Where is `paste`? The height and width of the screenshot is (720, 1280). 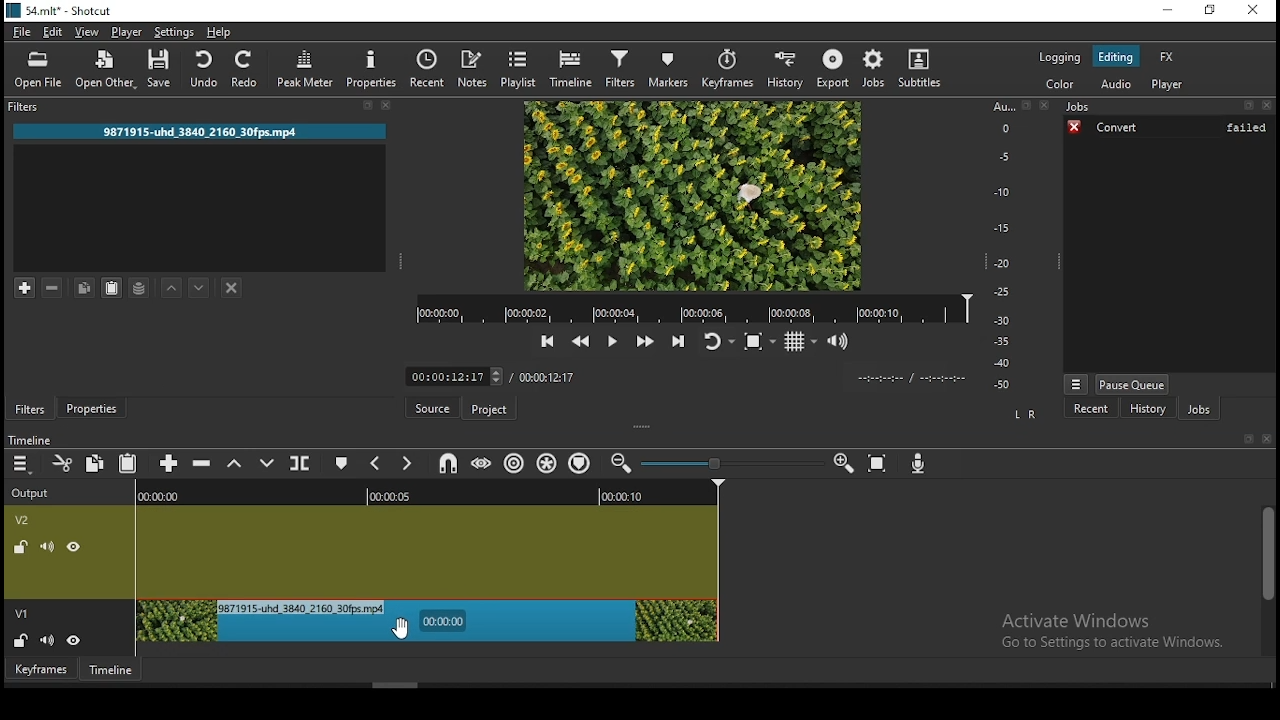 paste is located at coordinates (108, 289).